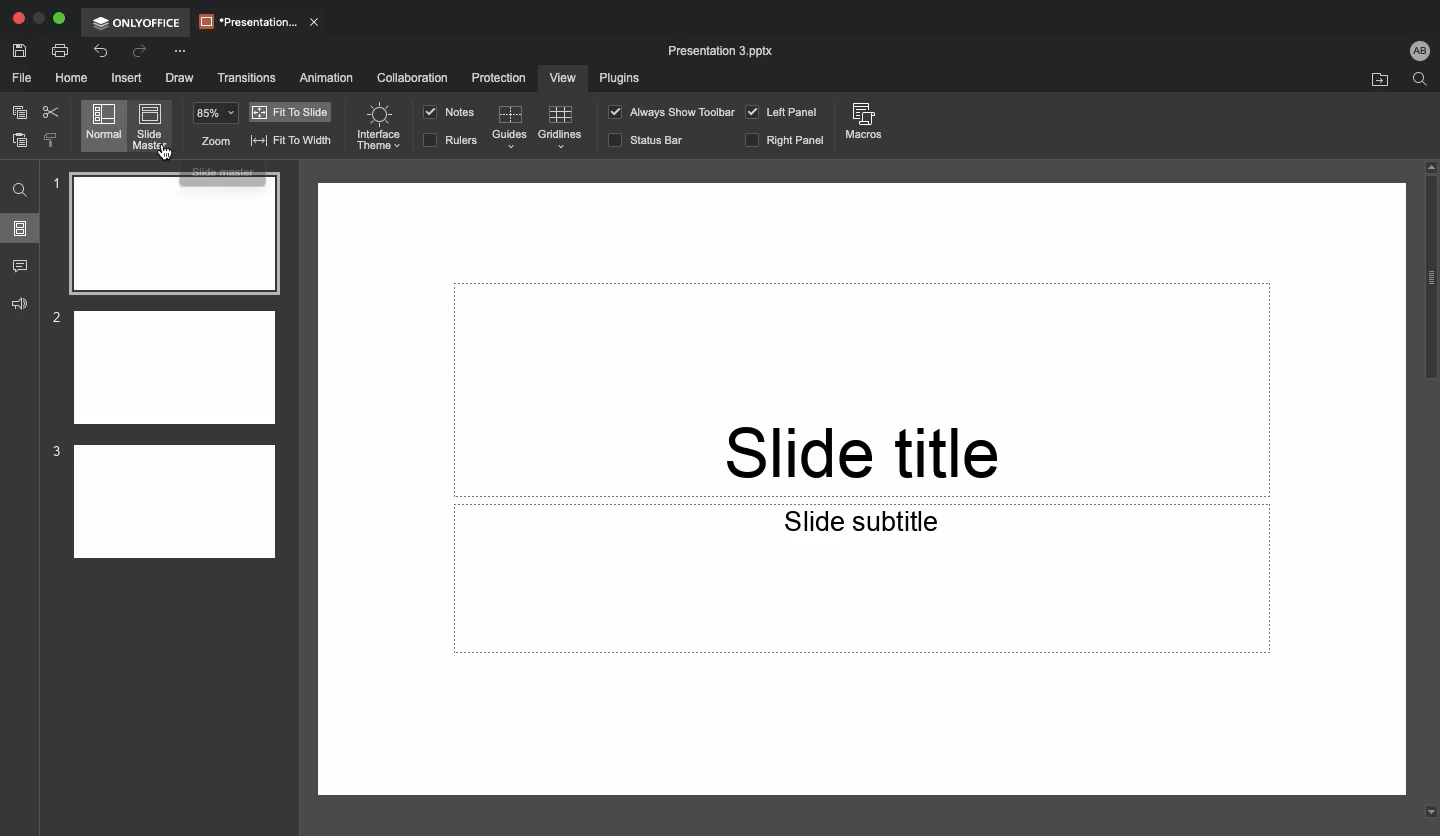 This screenshot has width=1440, height=836. What do you see at coordinates (164, 505) in the screenshot?
I see `Slide 3` at bounding box center [164, 505].